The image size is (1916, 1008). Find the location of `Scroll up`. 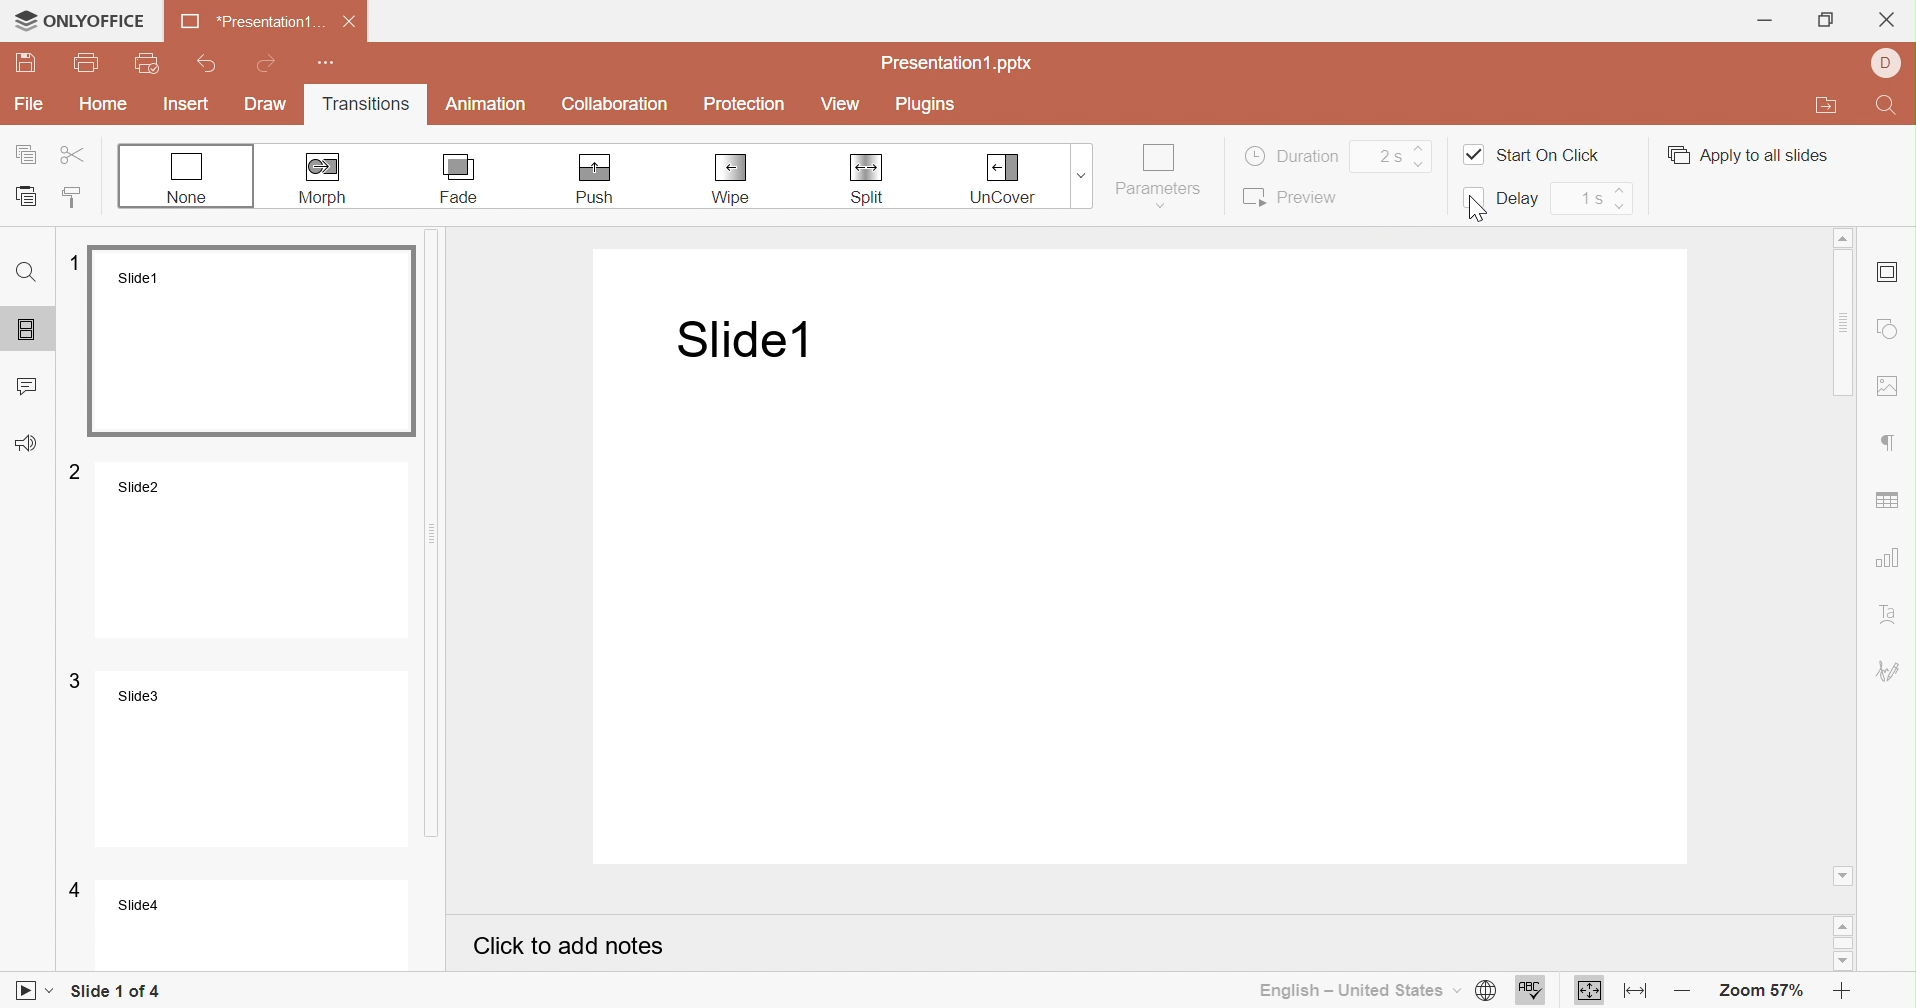

Scroll up is located at coordinates (1845, 927).